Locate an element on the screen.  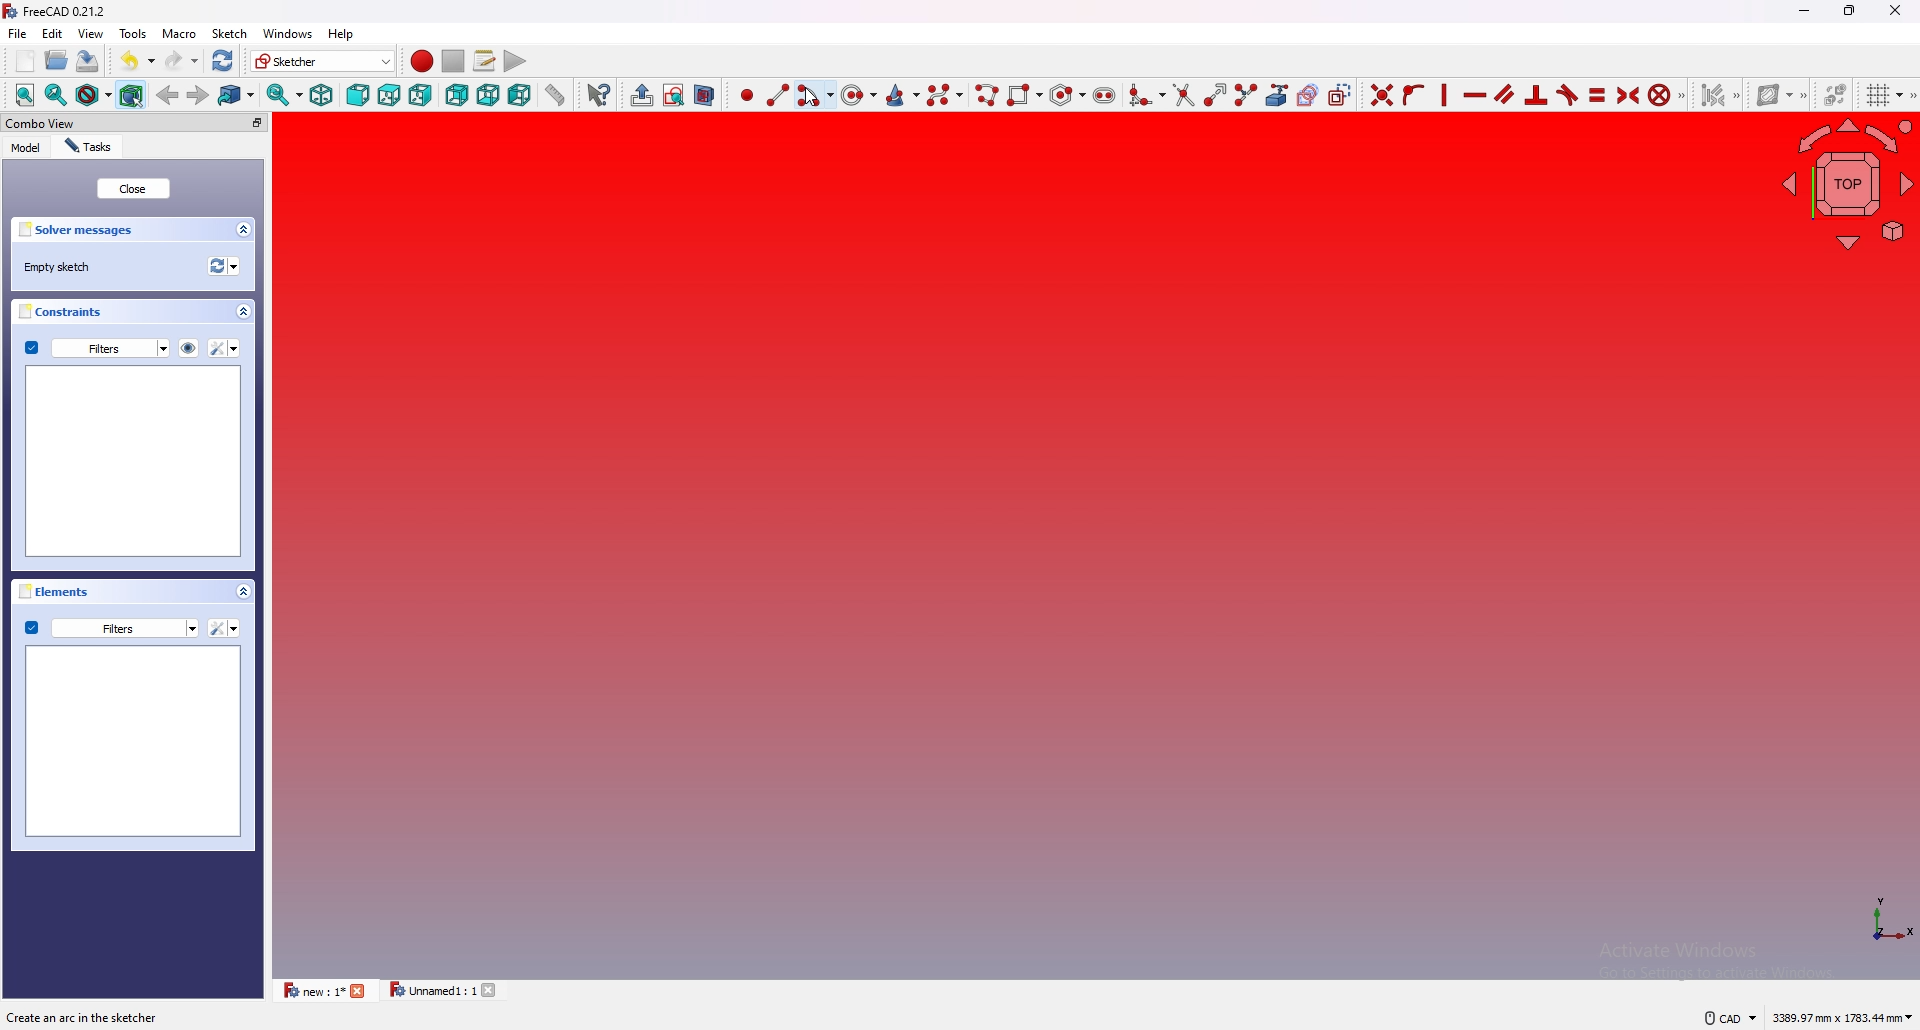
top is located at coordinates (388, 95).